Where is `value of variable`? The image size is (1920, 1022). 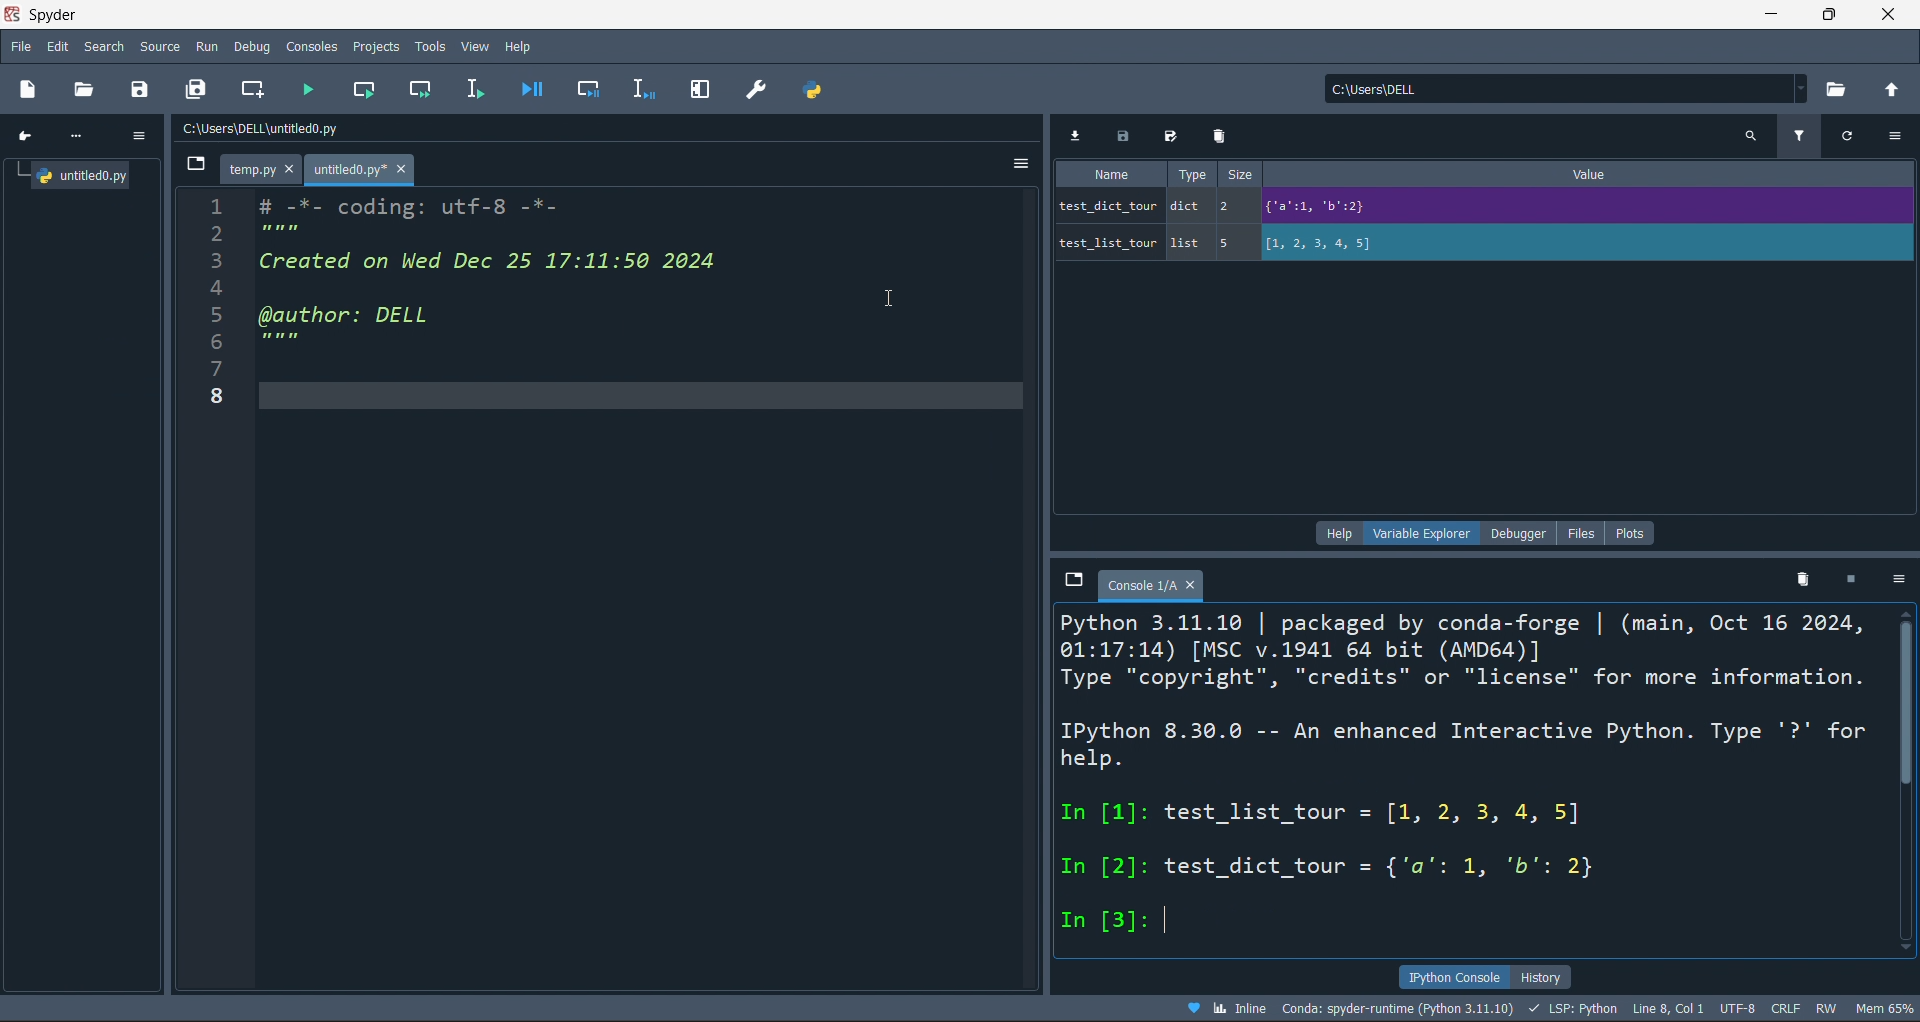
value of variable is located at coordinates (1573, 205).